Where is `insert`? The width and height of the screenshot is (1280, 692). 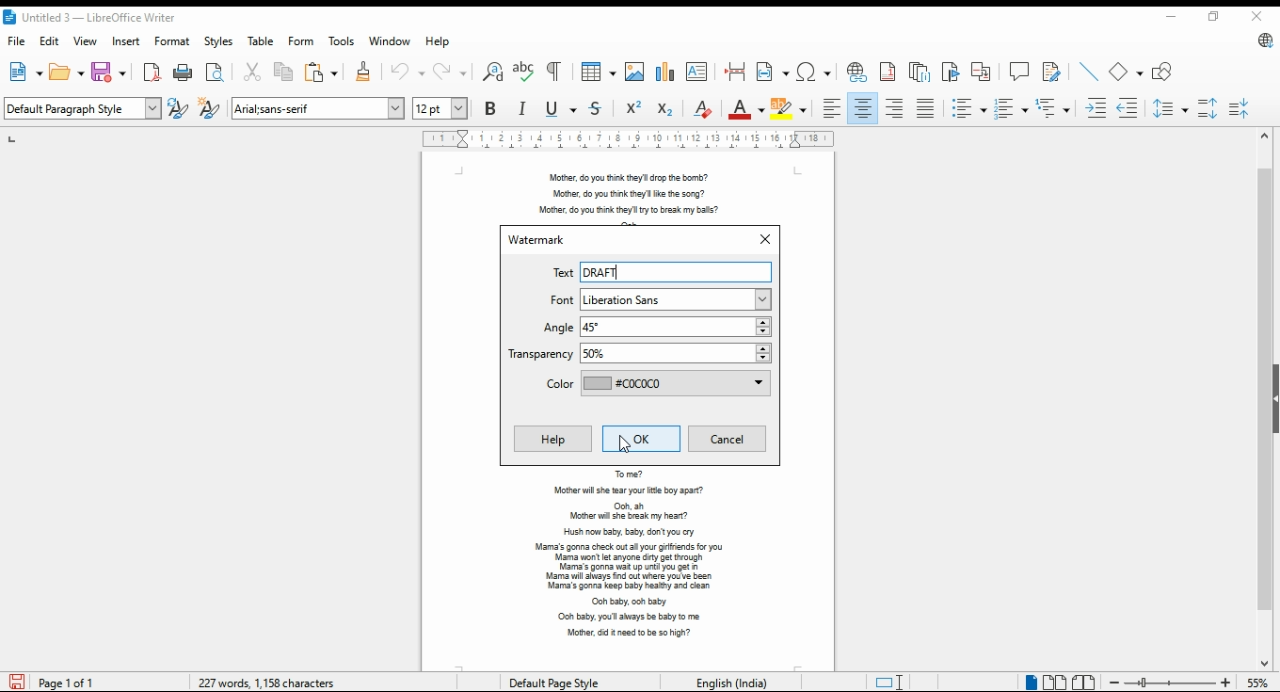
insert is located at coordinates (126, 41).